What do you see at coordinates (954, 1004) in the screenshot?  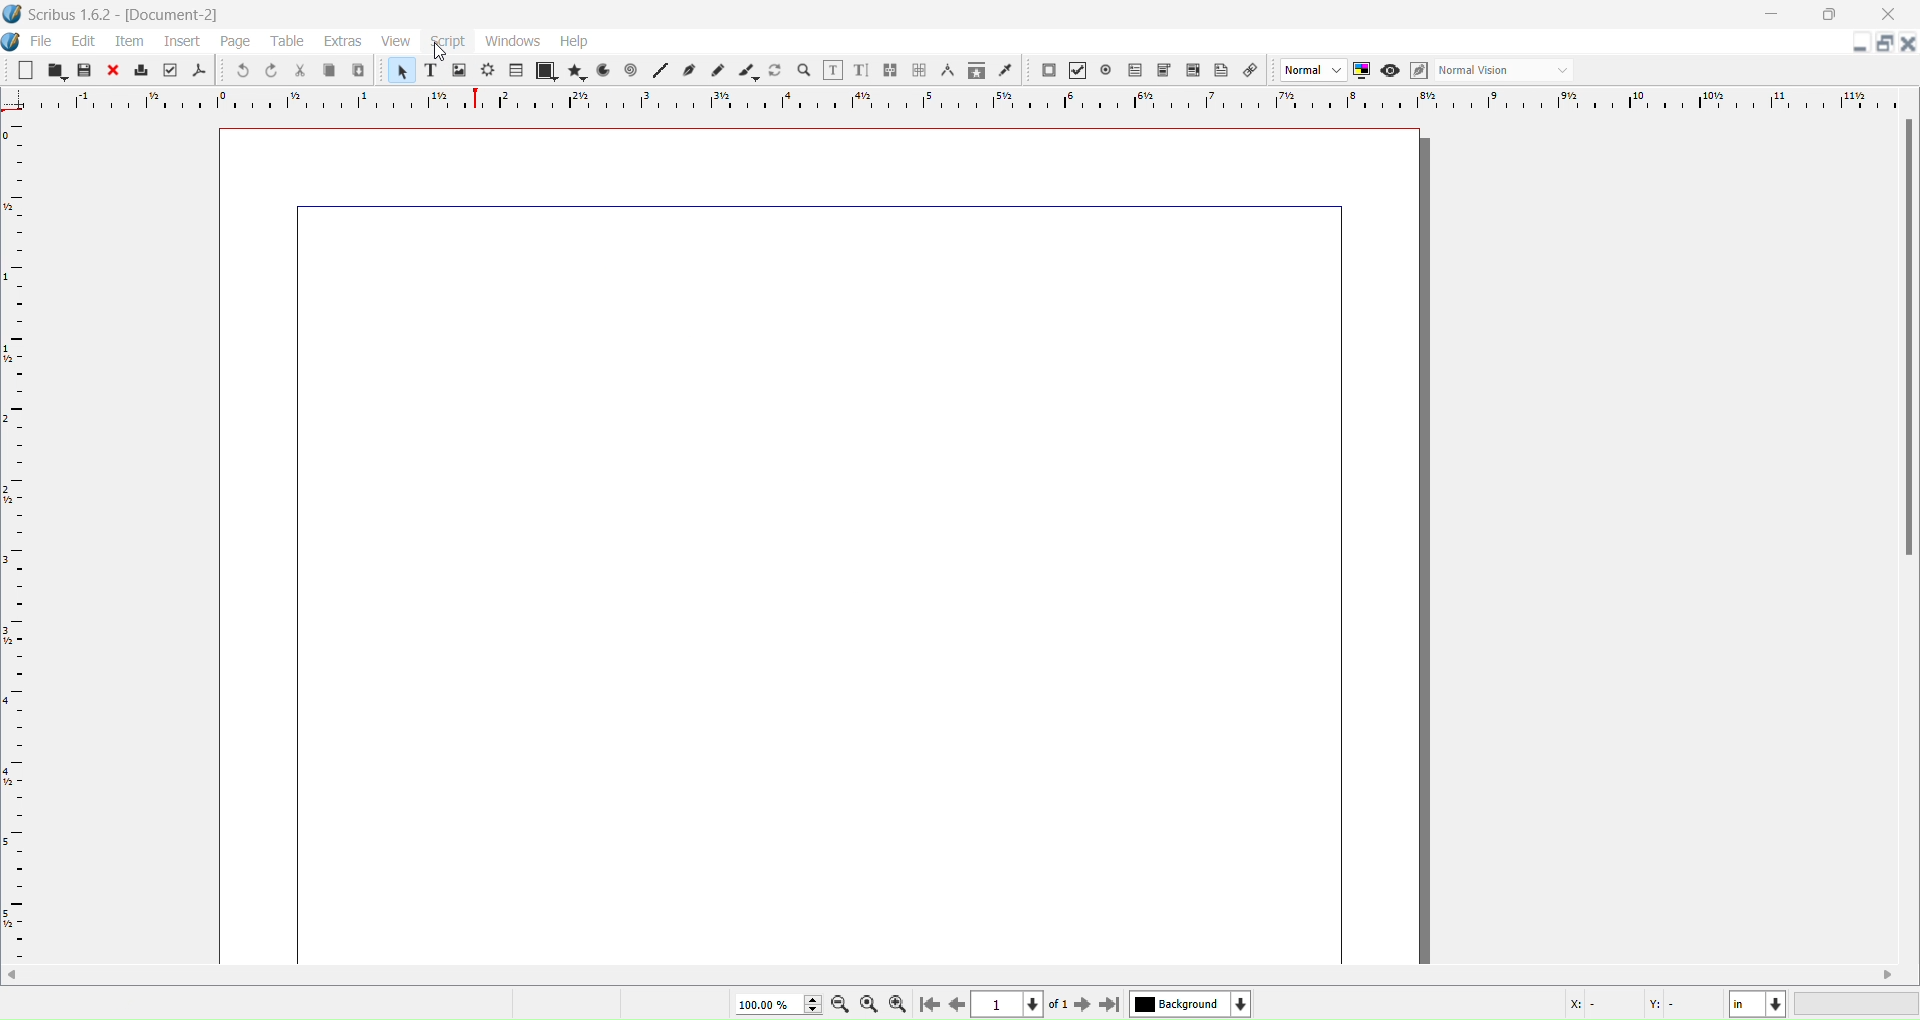 I see `Go to the previous page` at bounding box center [954, 1004].